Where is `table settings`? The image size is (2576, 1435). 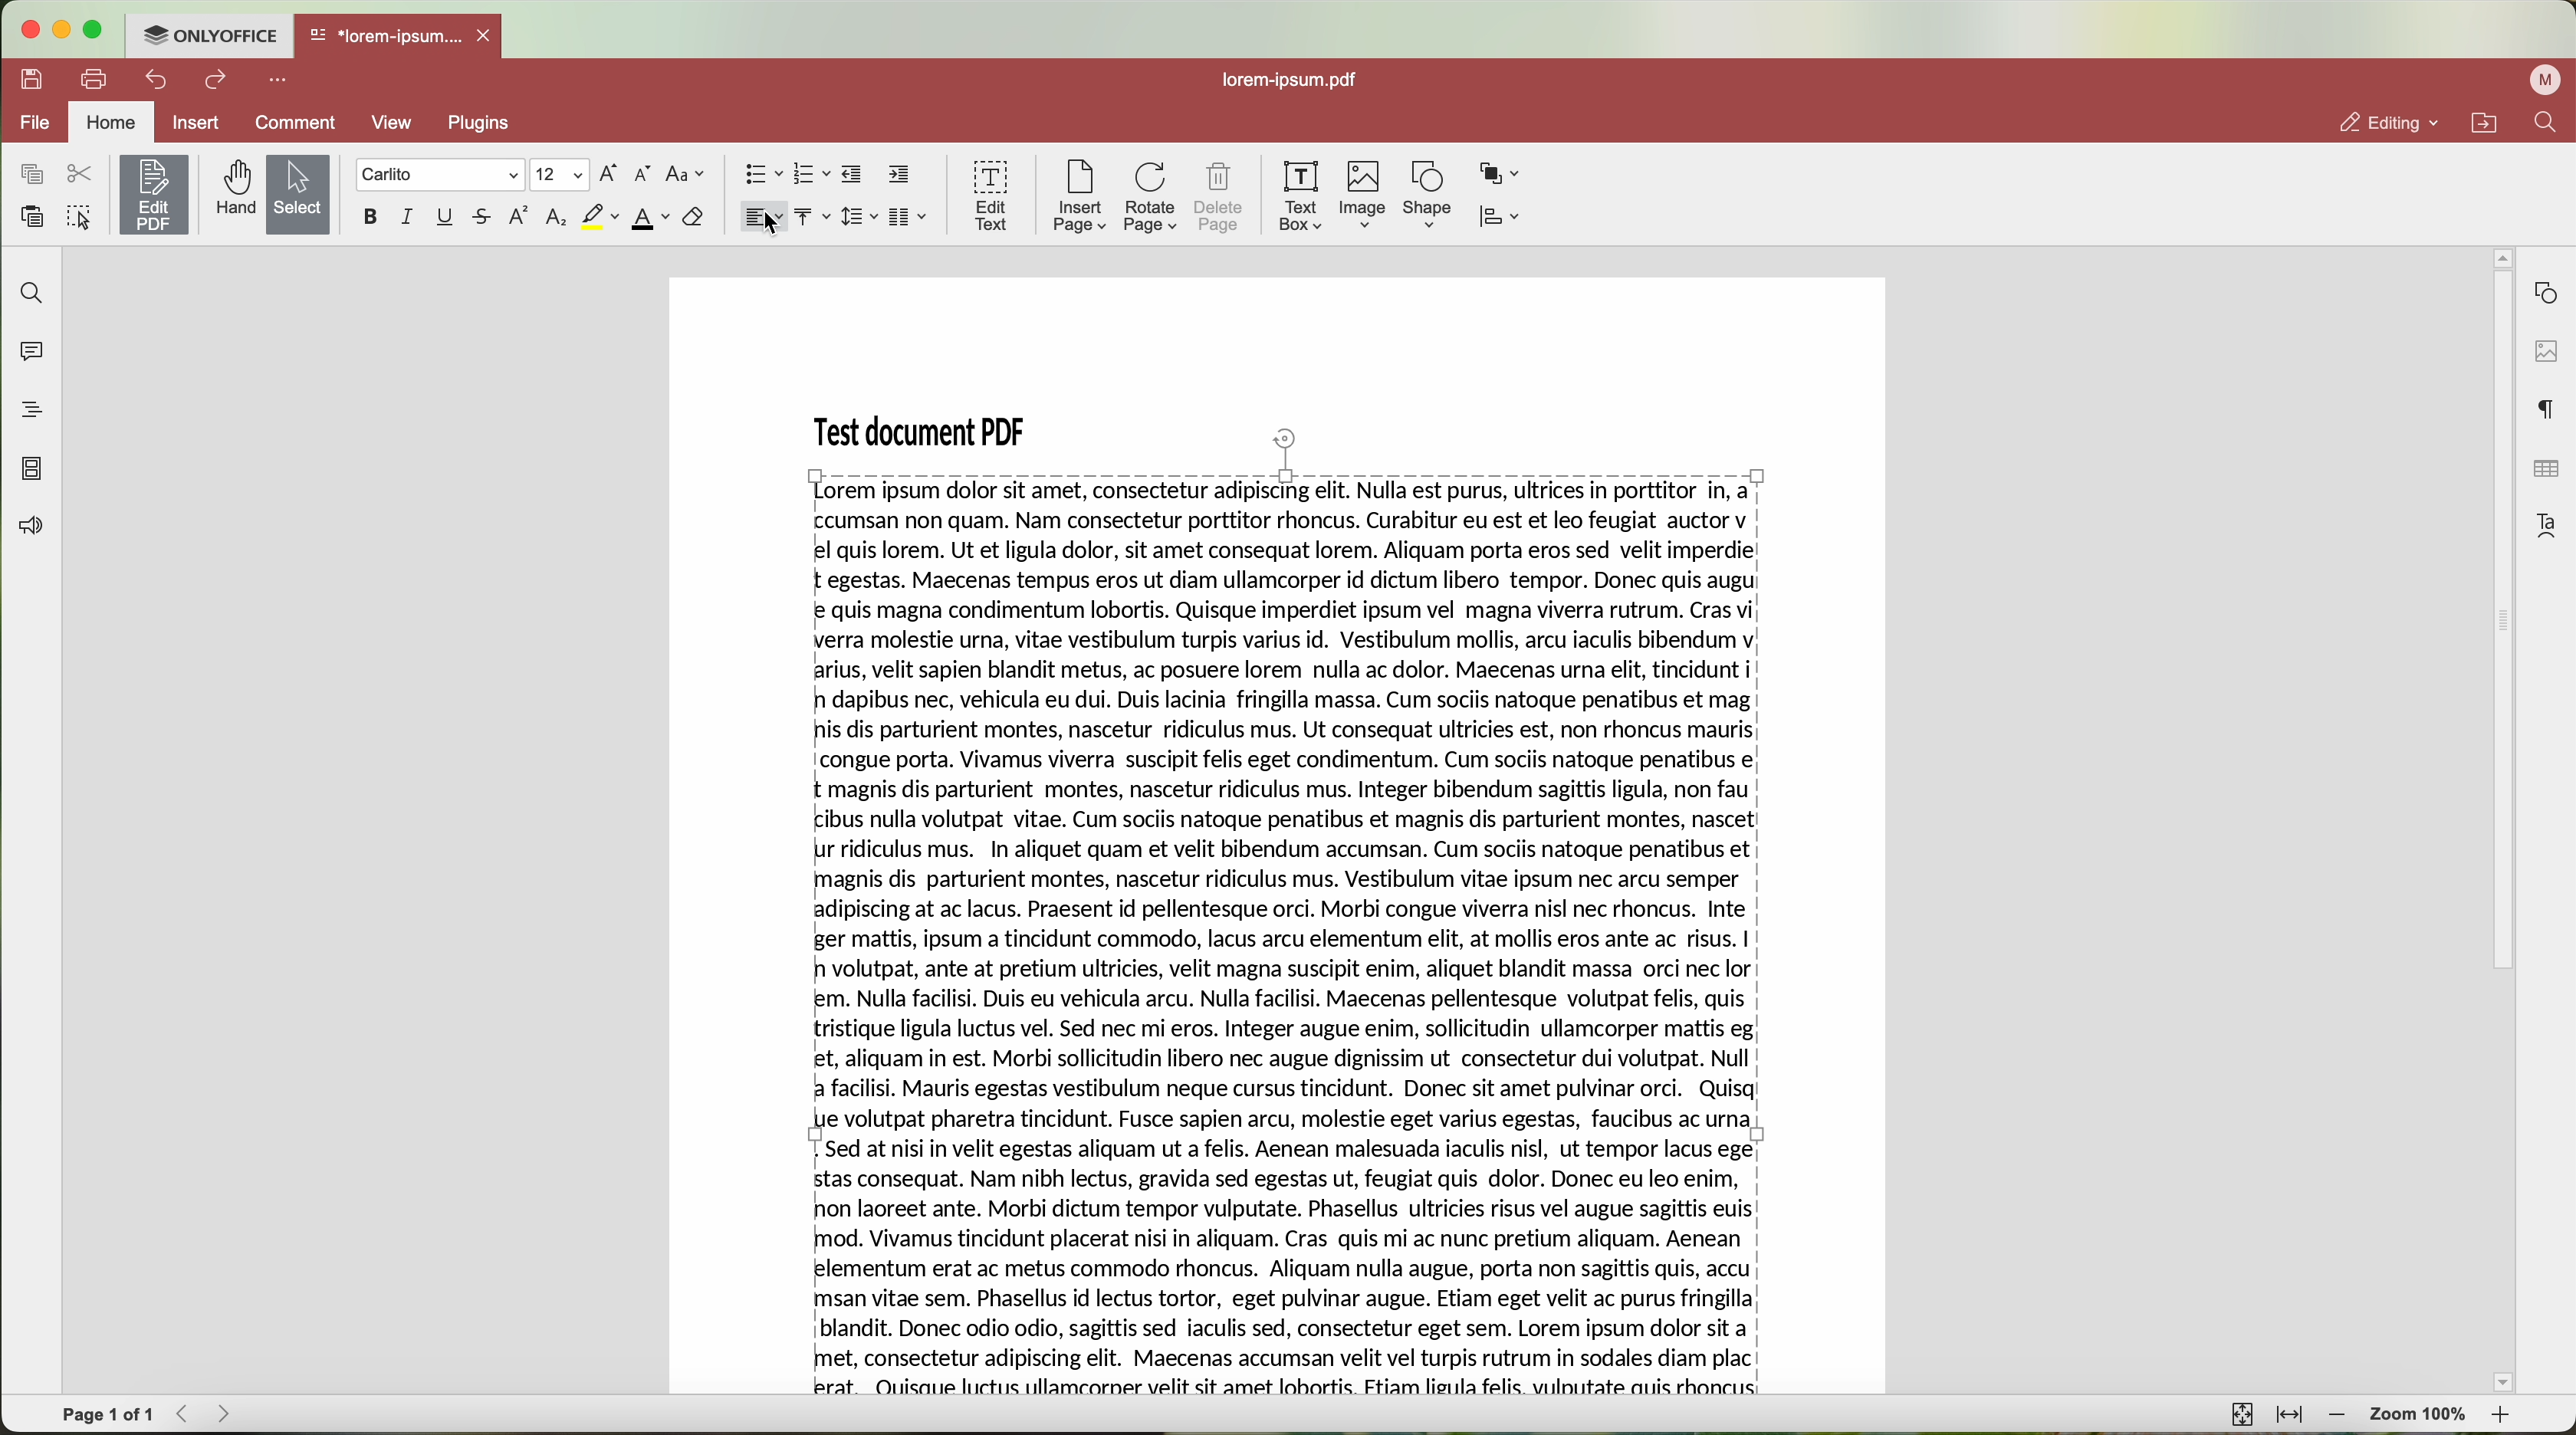 table settings is located at coordinates (2547, 473).